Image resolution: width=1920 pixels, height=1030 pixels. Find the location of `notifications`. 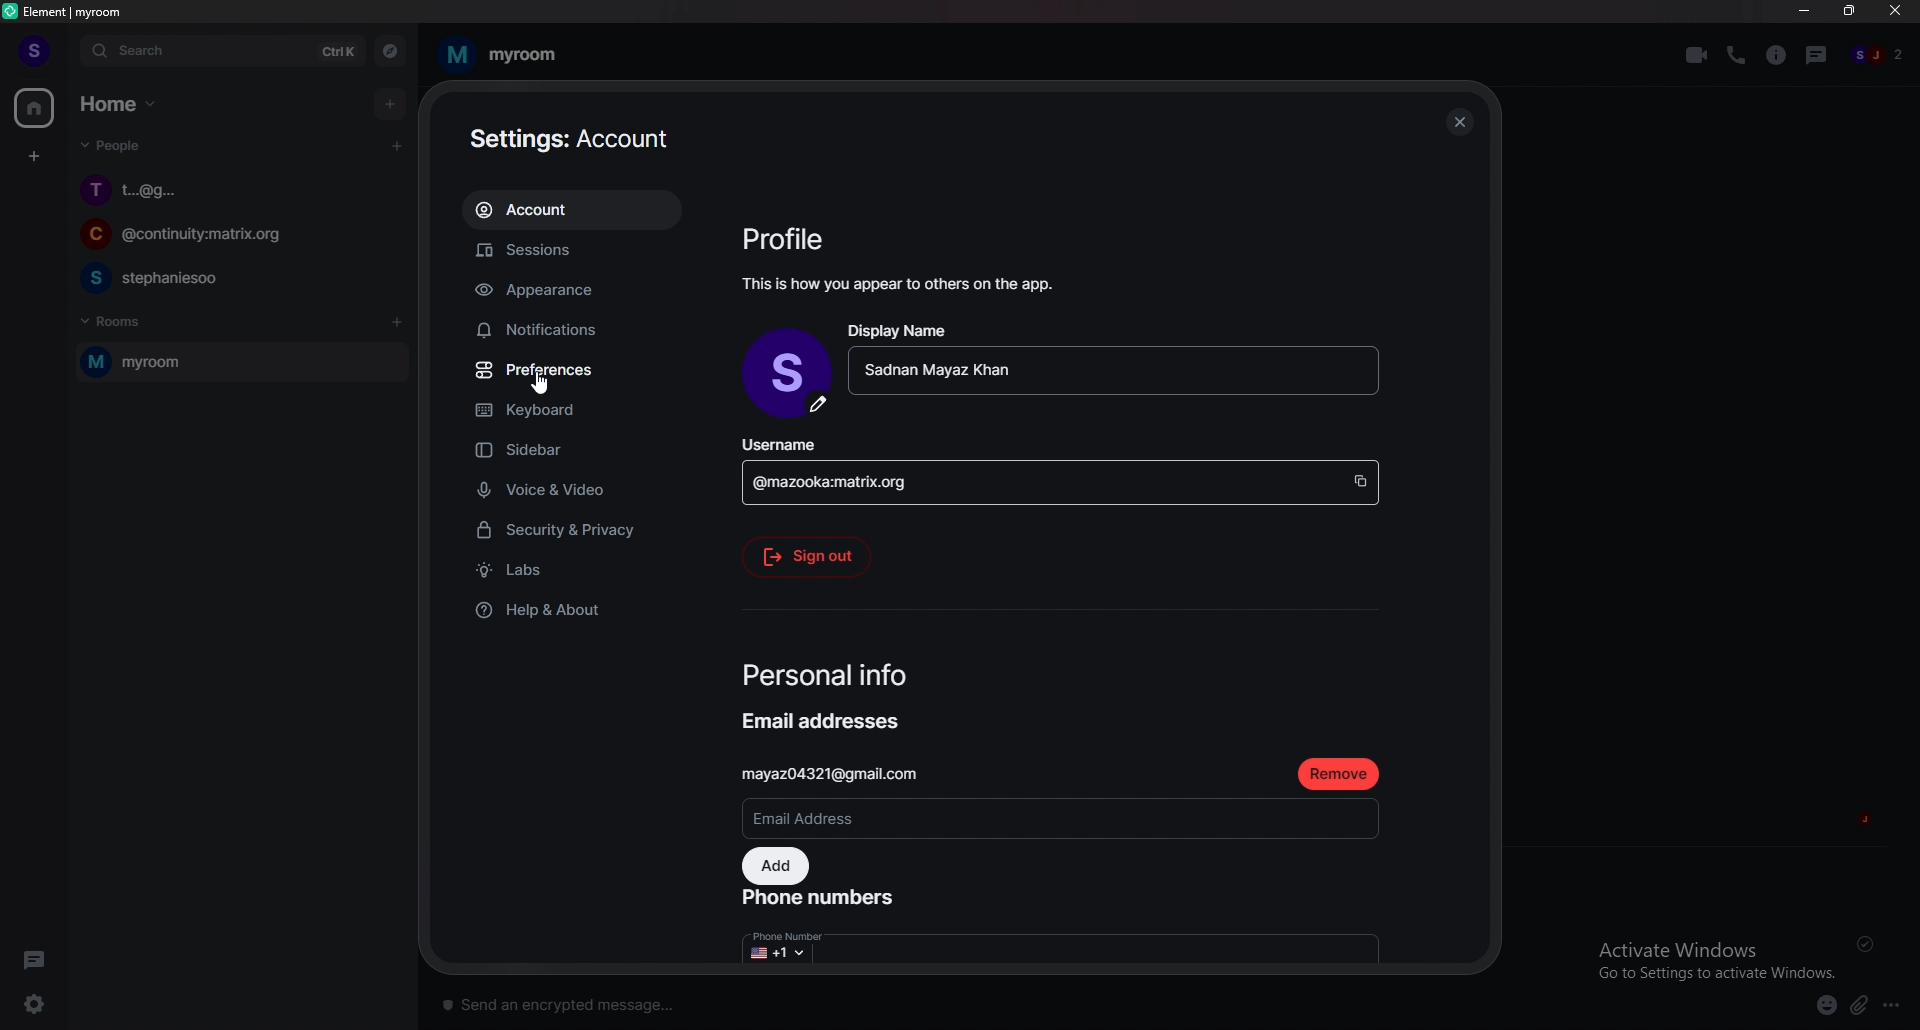

notifications is located at coordinates (567, 330).